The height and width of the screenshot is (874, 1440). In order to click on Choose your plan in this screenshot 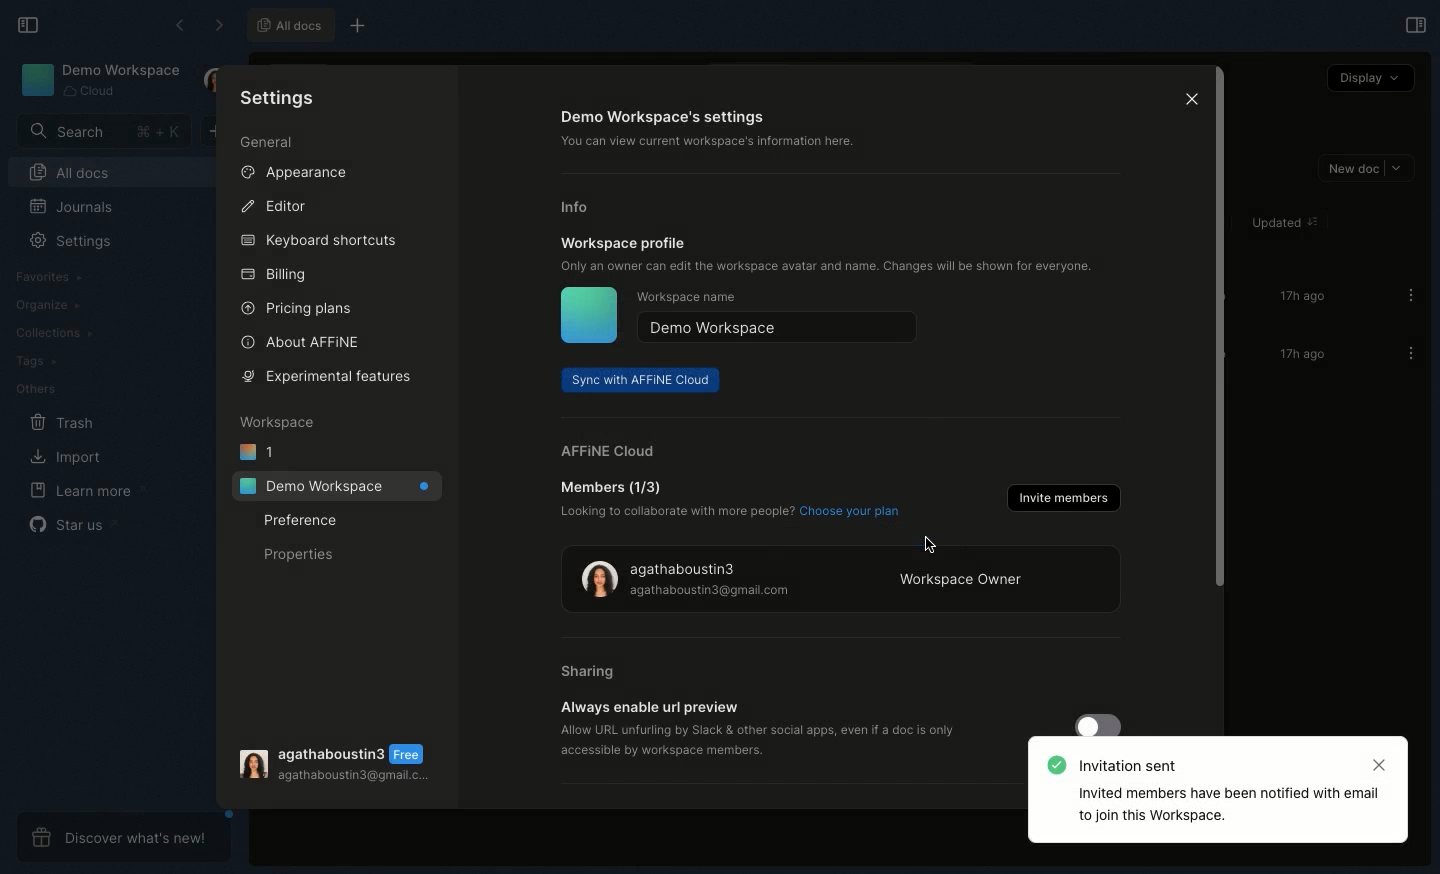, I will do `click(854, 512)`.